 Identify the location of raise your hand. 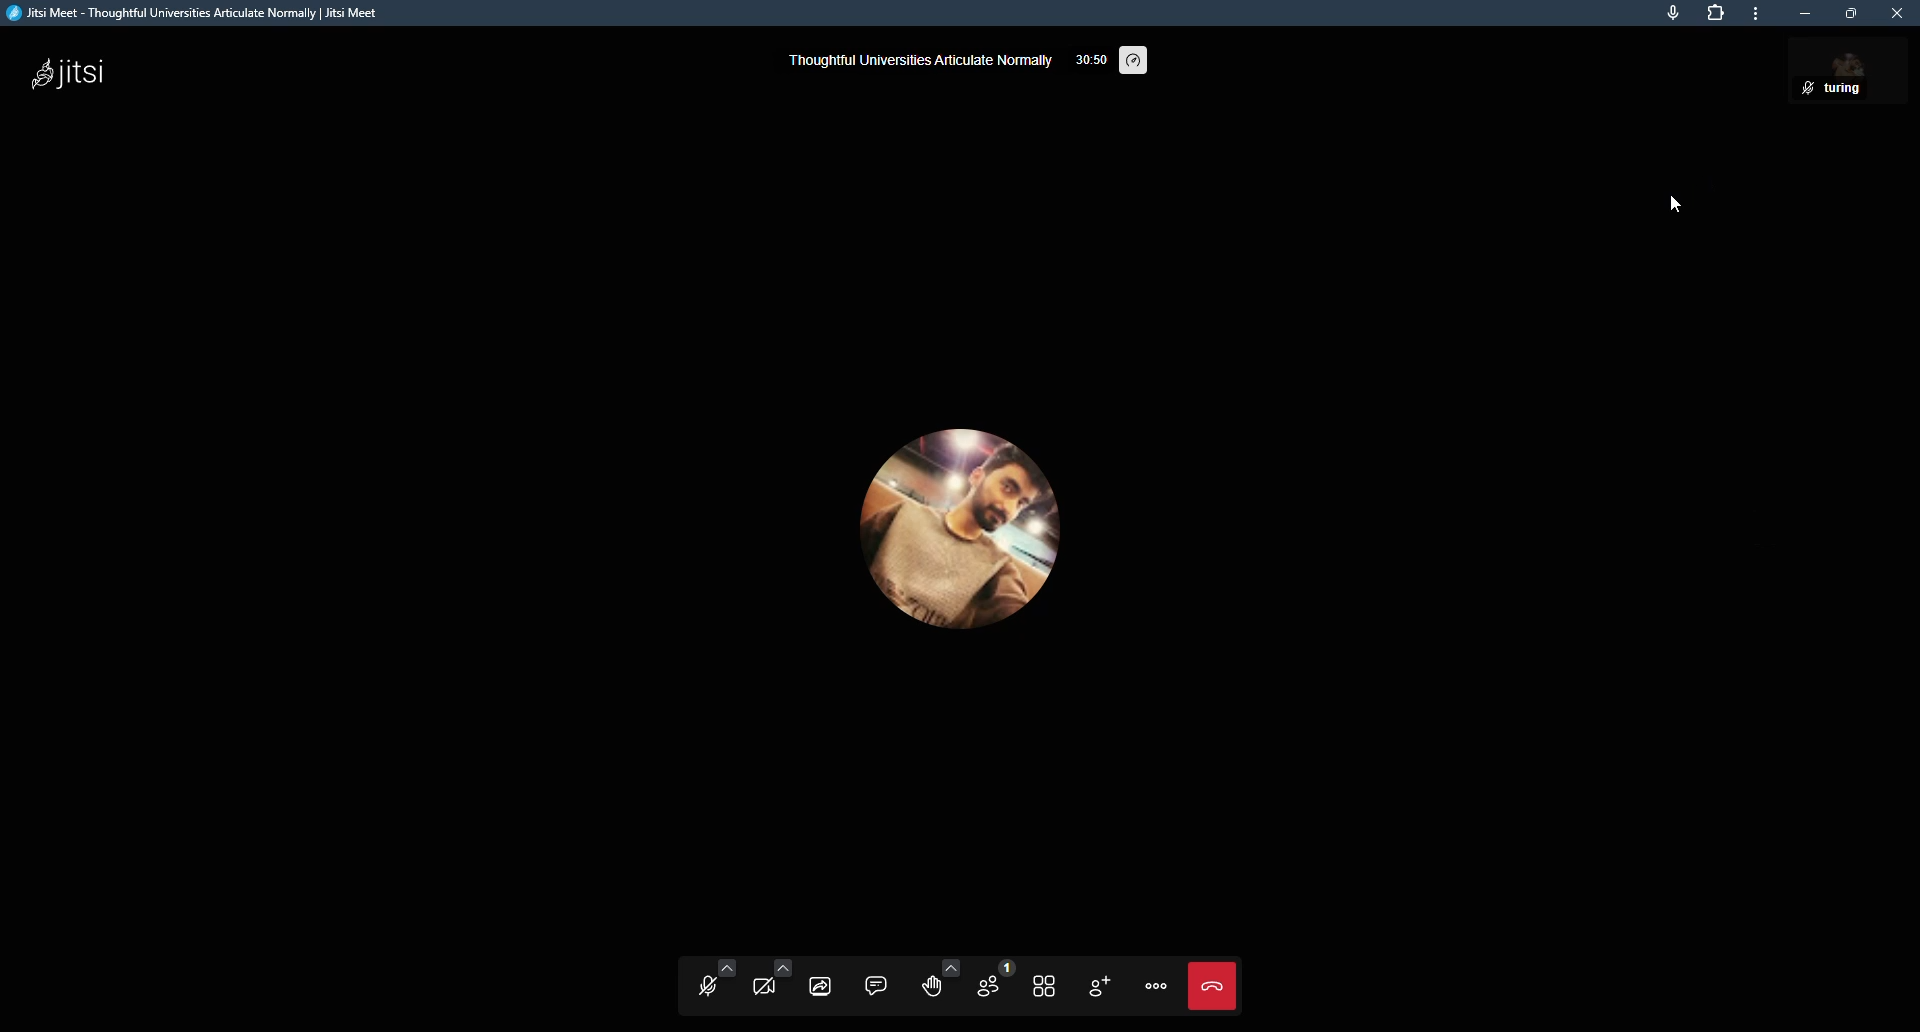
(933, 980).